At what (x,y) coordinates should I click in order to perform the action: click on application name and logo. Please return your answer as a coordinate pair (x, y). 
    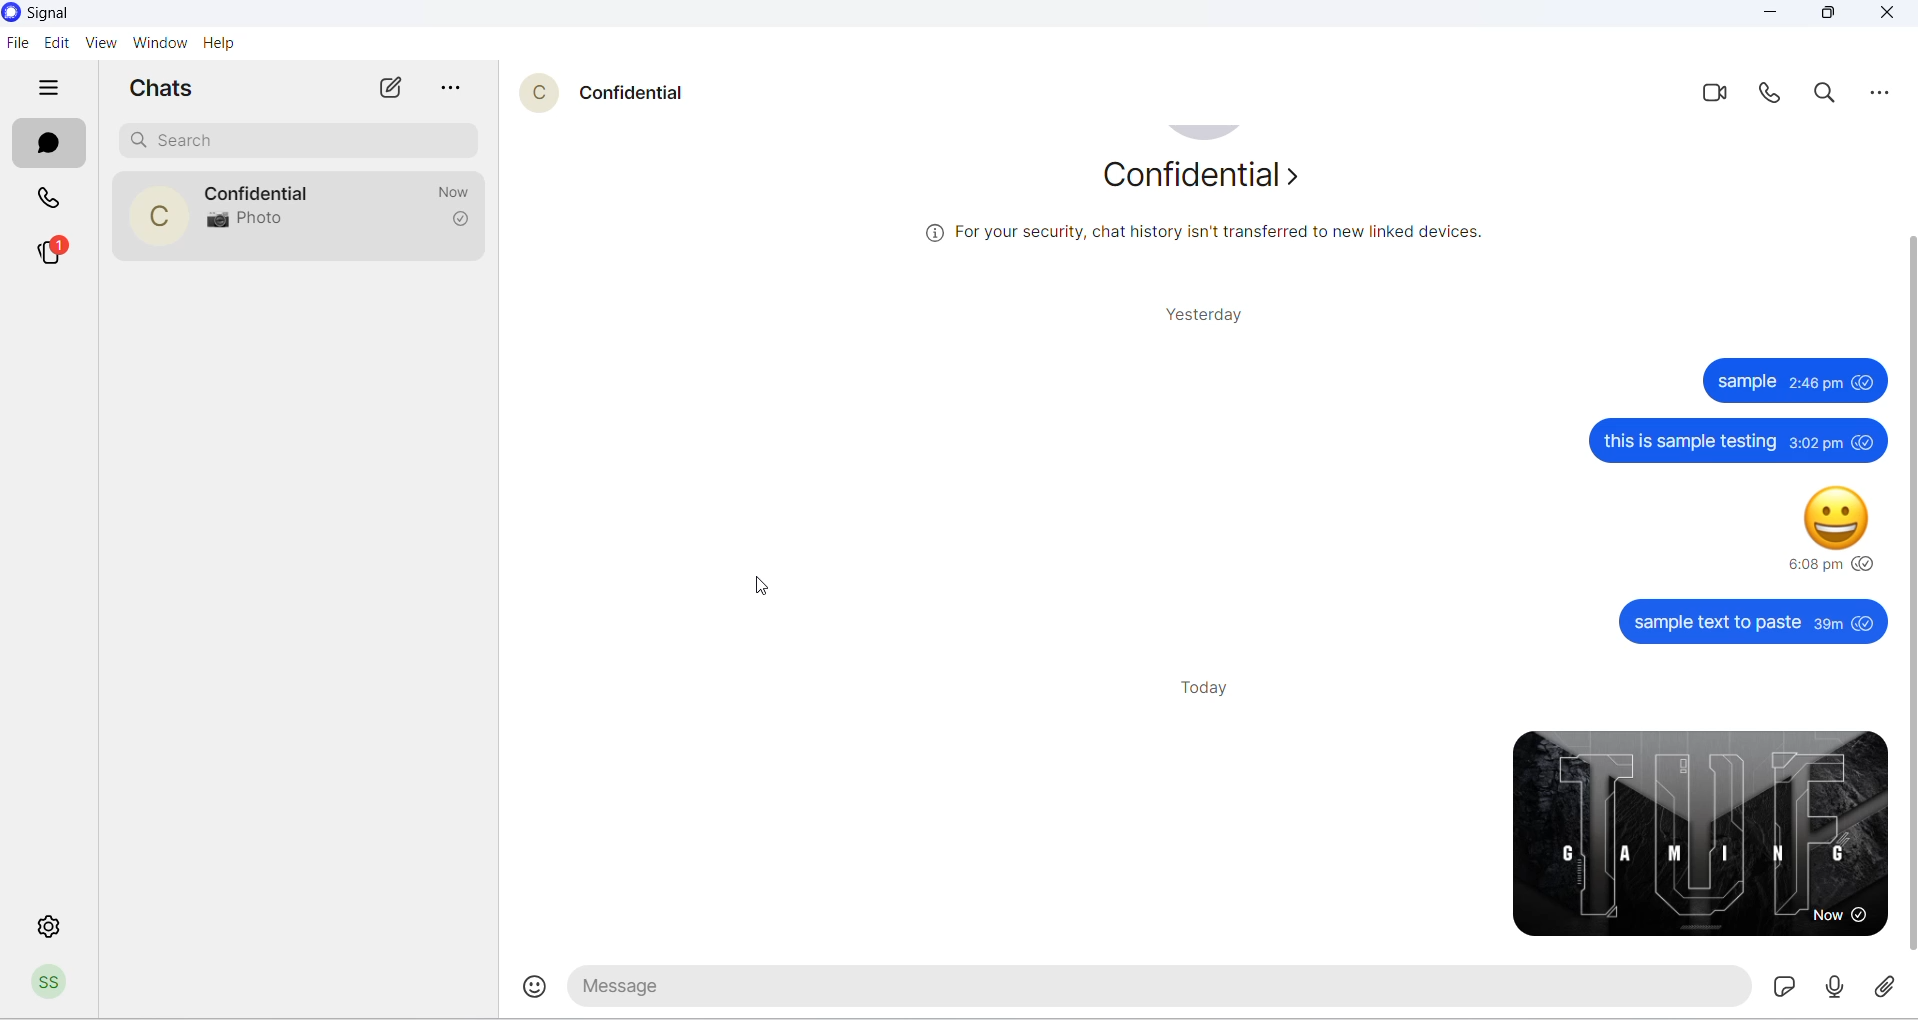
    Looking at the image, I should click on (55, 14).